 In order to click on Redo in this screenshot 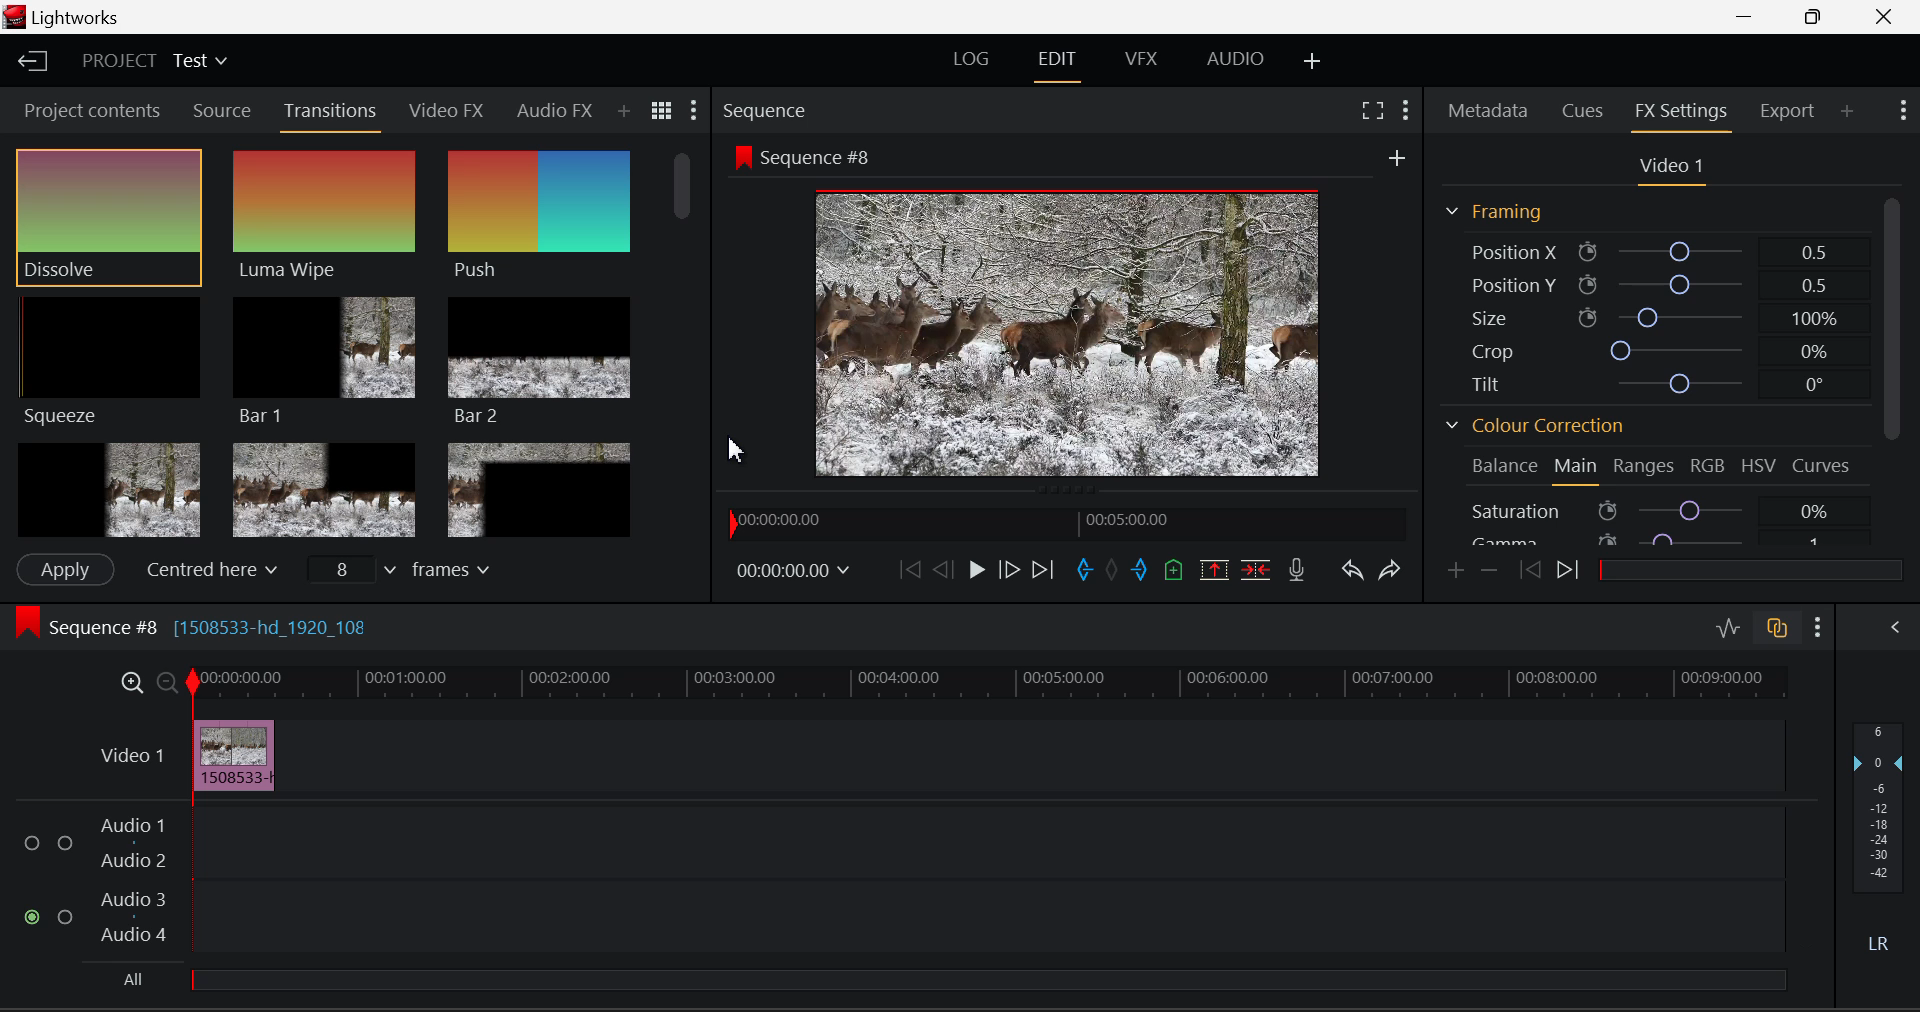, I will do `click(1390, 571)`.